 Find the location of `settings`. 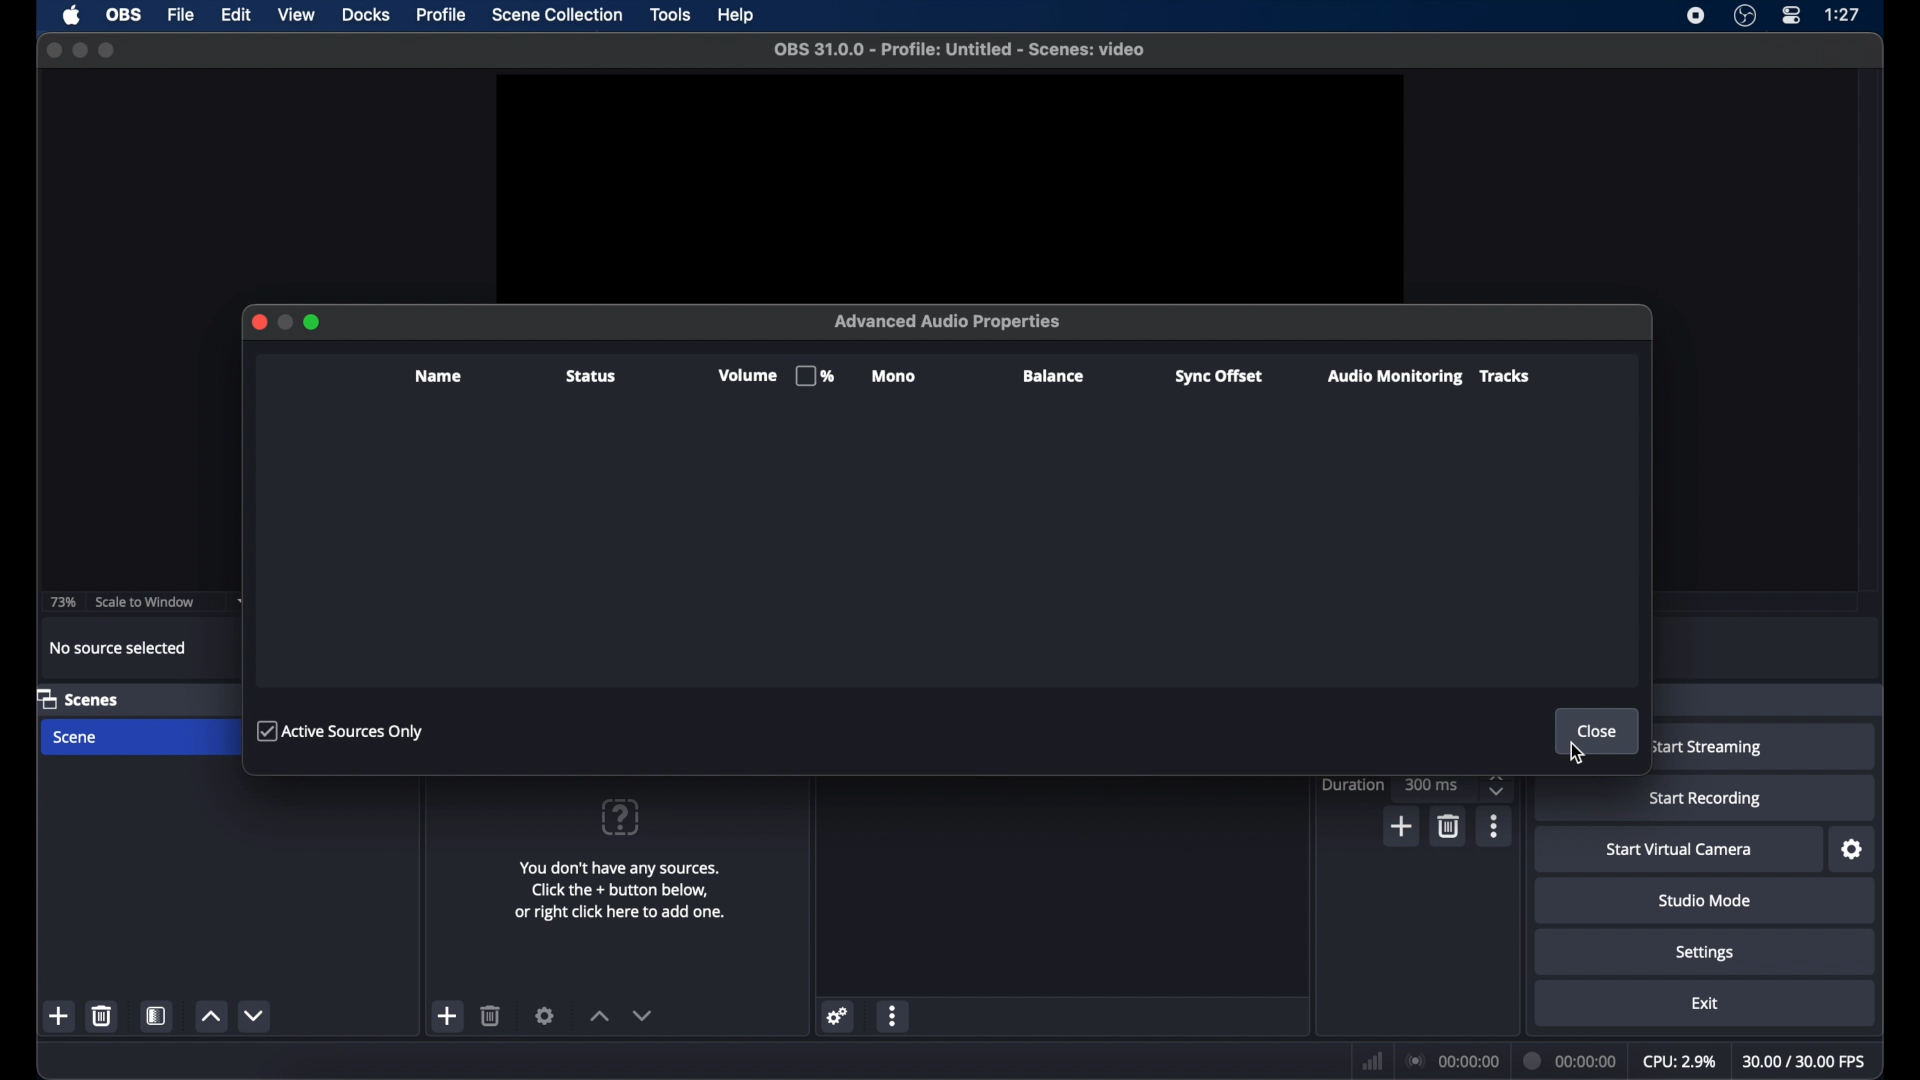

settings is located at coordinates (546, 1016).